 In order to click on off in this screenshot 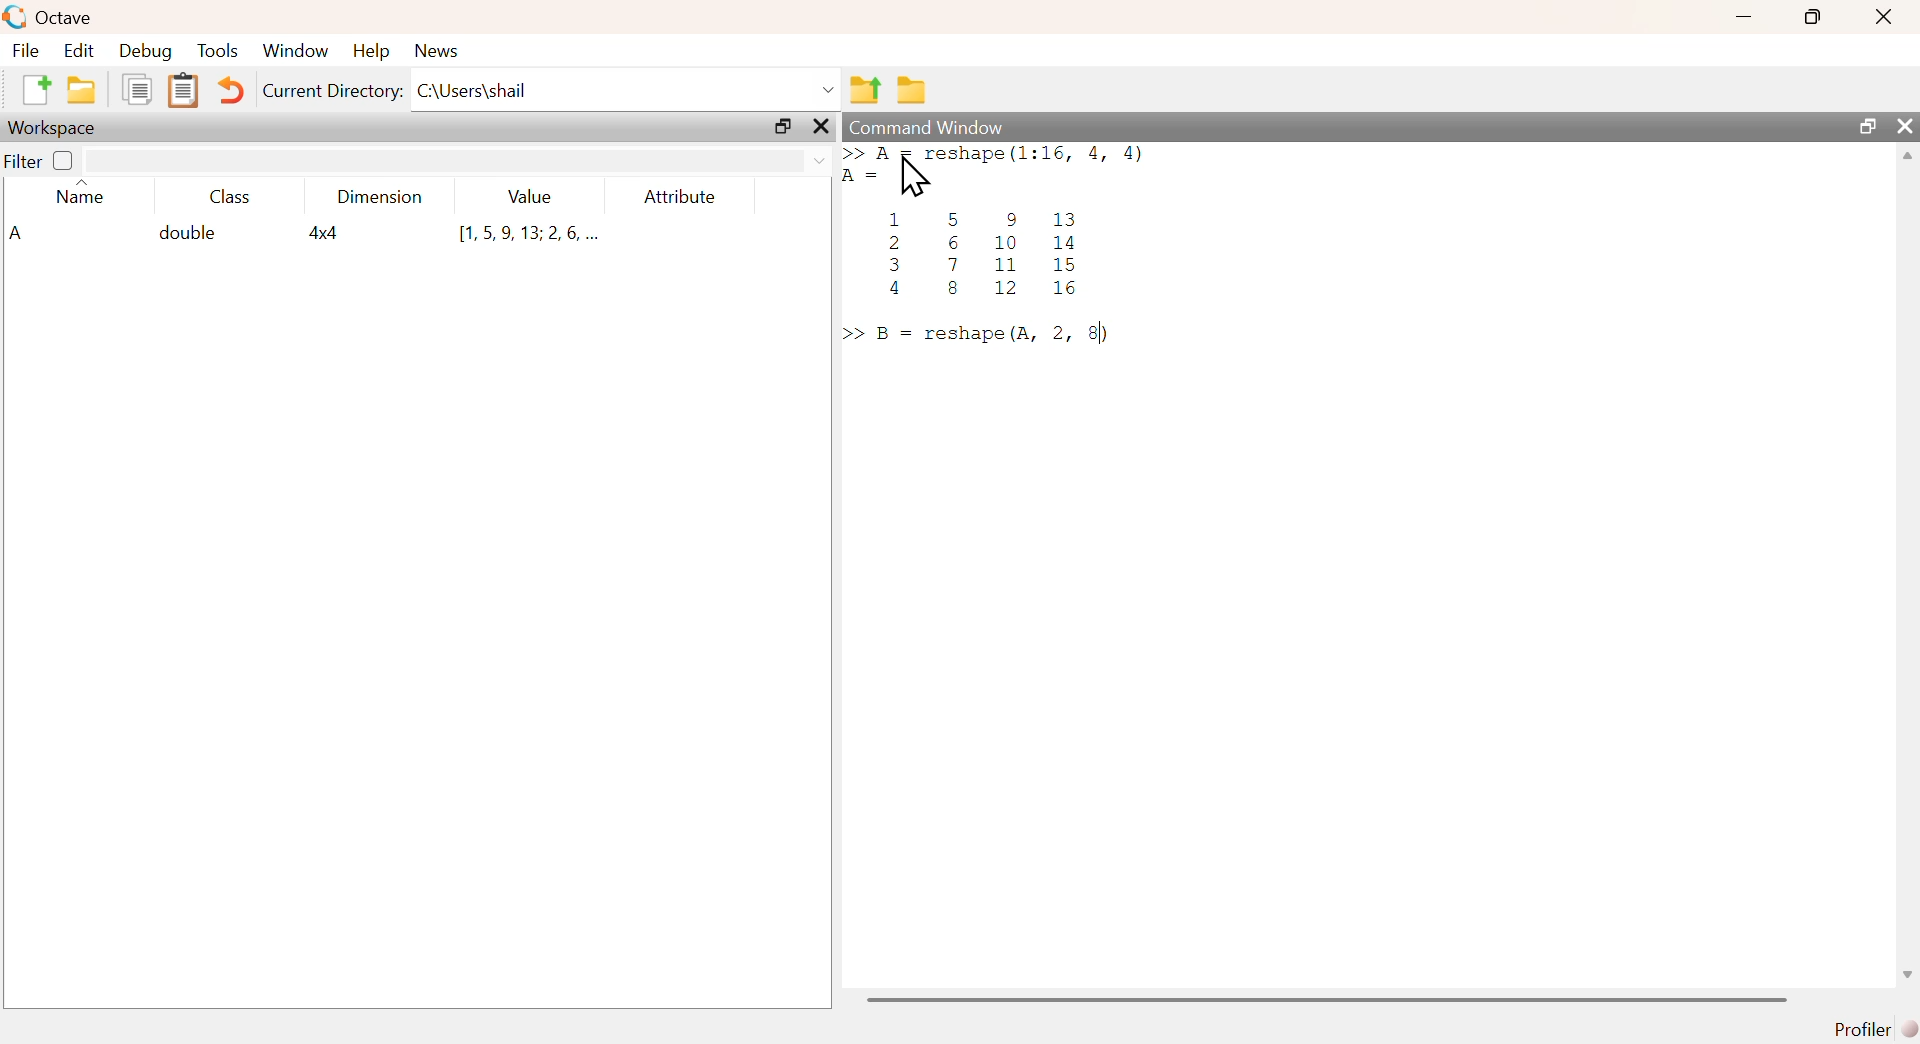, I will do `click(63, 161)`.